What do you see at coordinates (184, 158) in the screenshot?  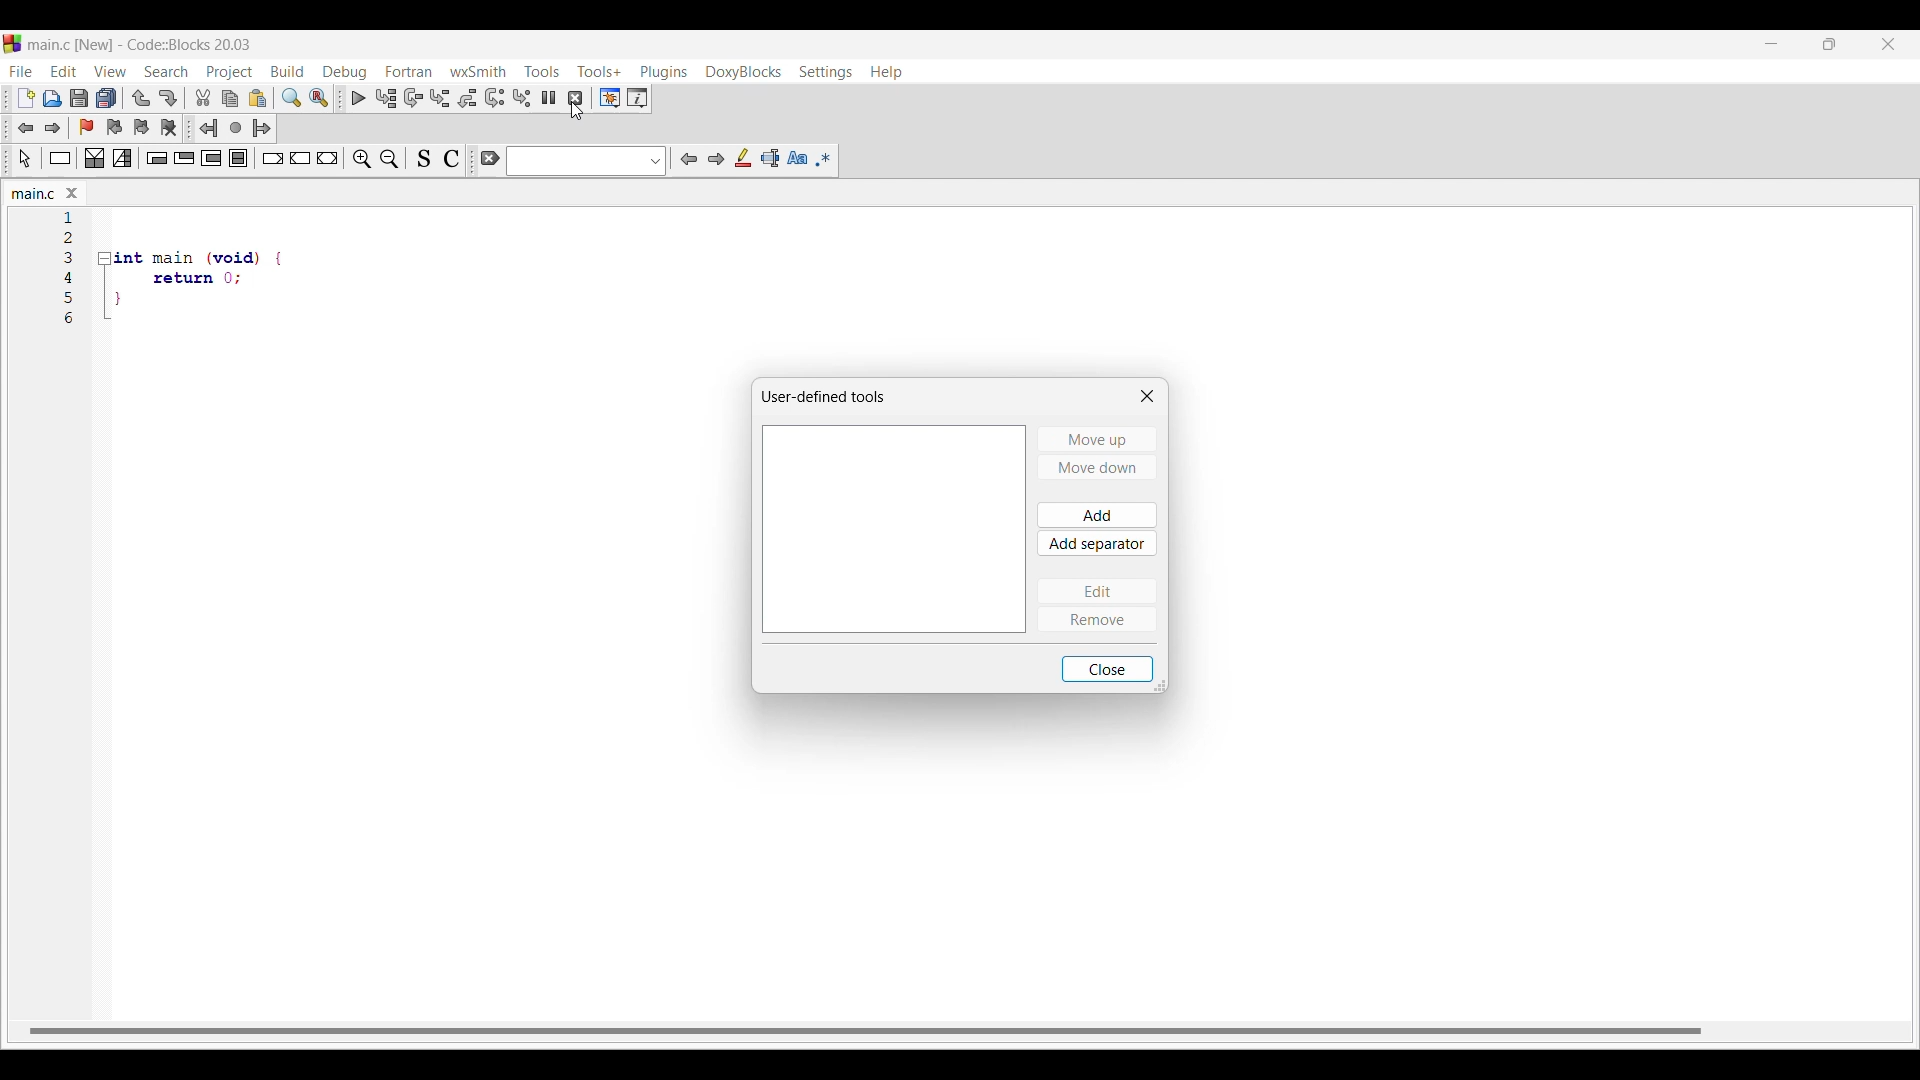 I see `Exit condition` at bounding box center [184, 158].